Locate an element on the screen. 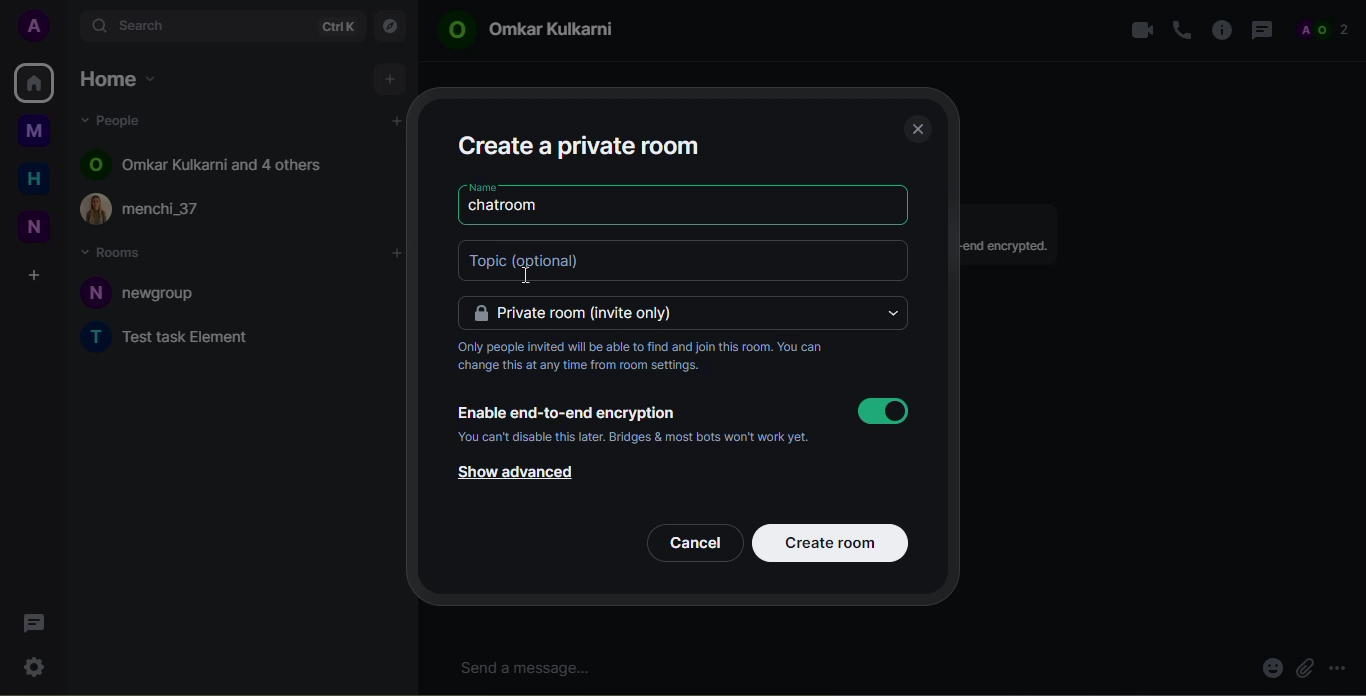  topic is located at coordinates (555, 260).